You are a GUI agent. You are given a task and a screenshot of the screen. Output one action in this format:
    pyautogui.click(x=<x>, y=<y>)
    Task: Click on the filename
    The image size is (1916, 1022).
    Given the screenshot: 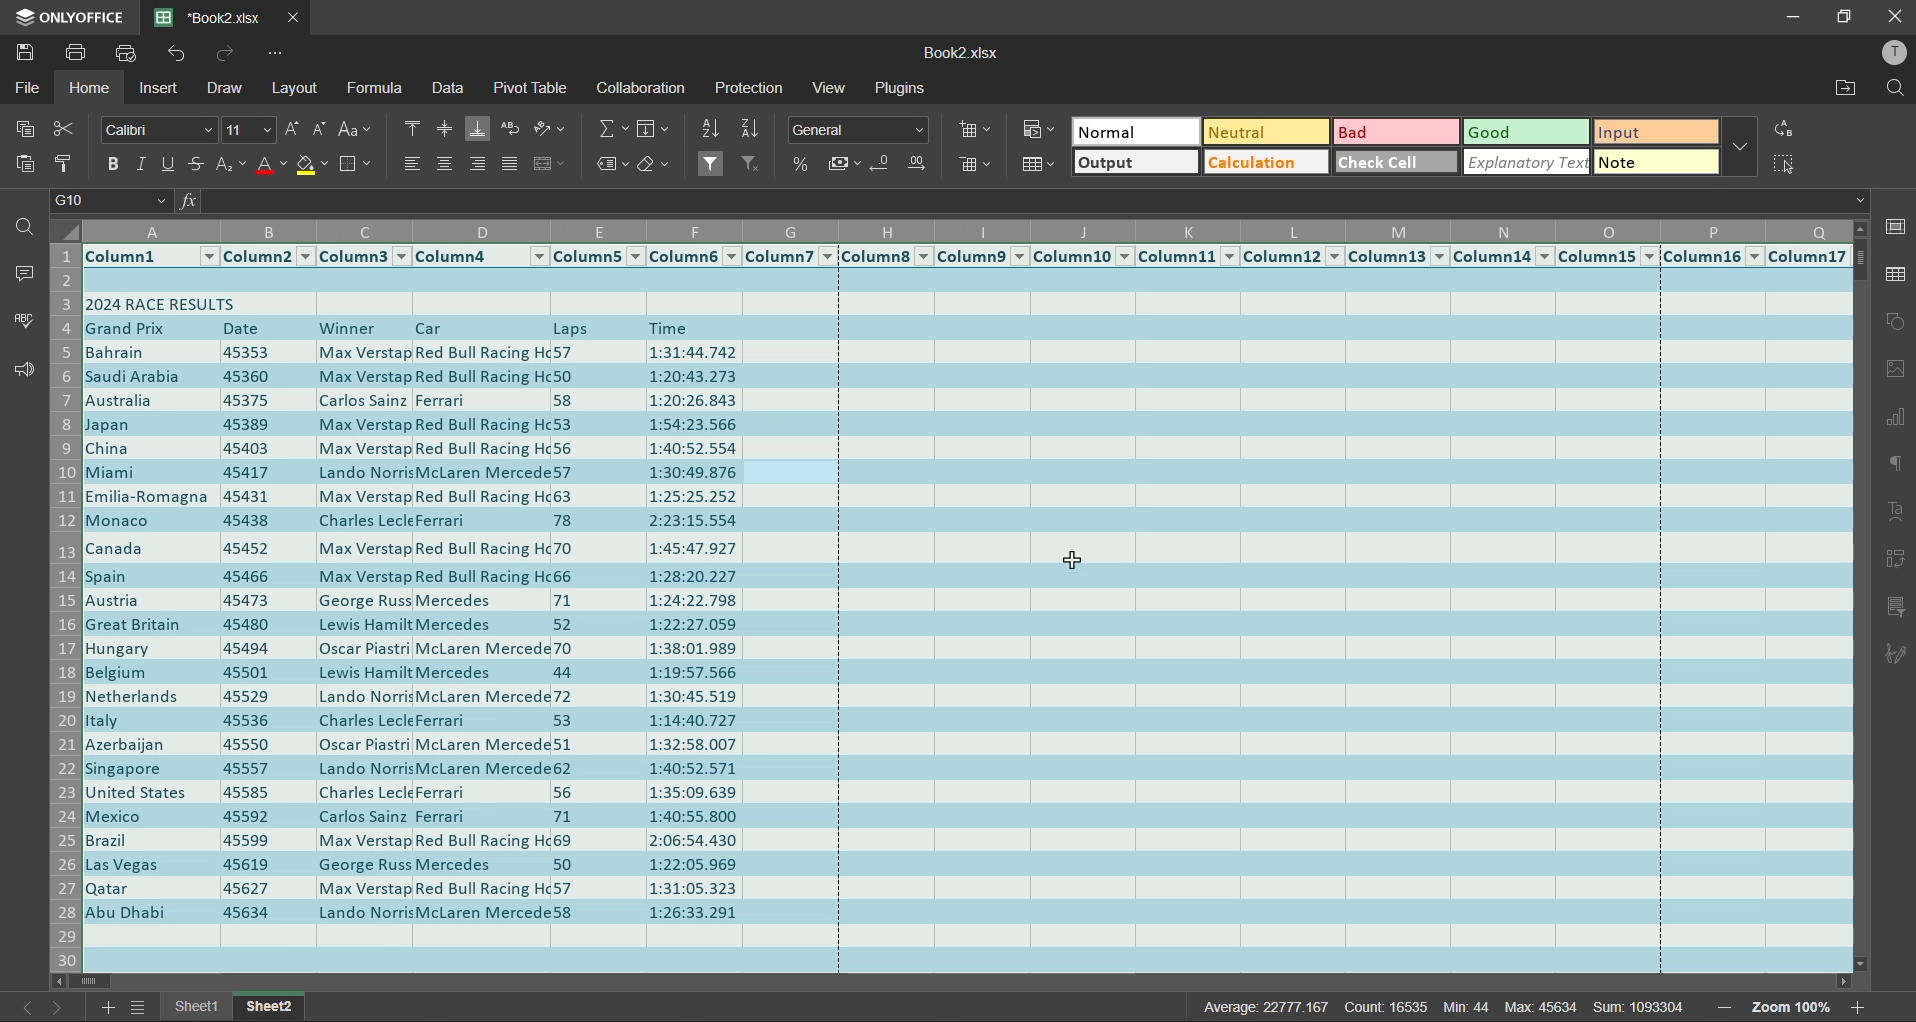 What is the action you would take?
    pyautogui.click(x=957, y=53)
    